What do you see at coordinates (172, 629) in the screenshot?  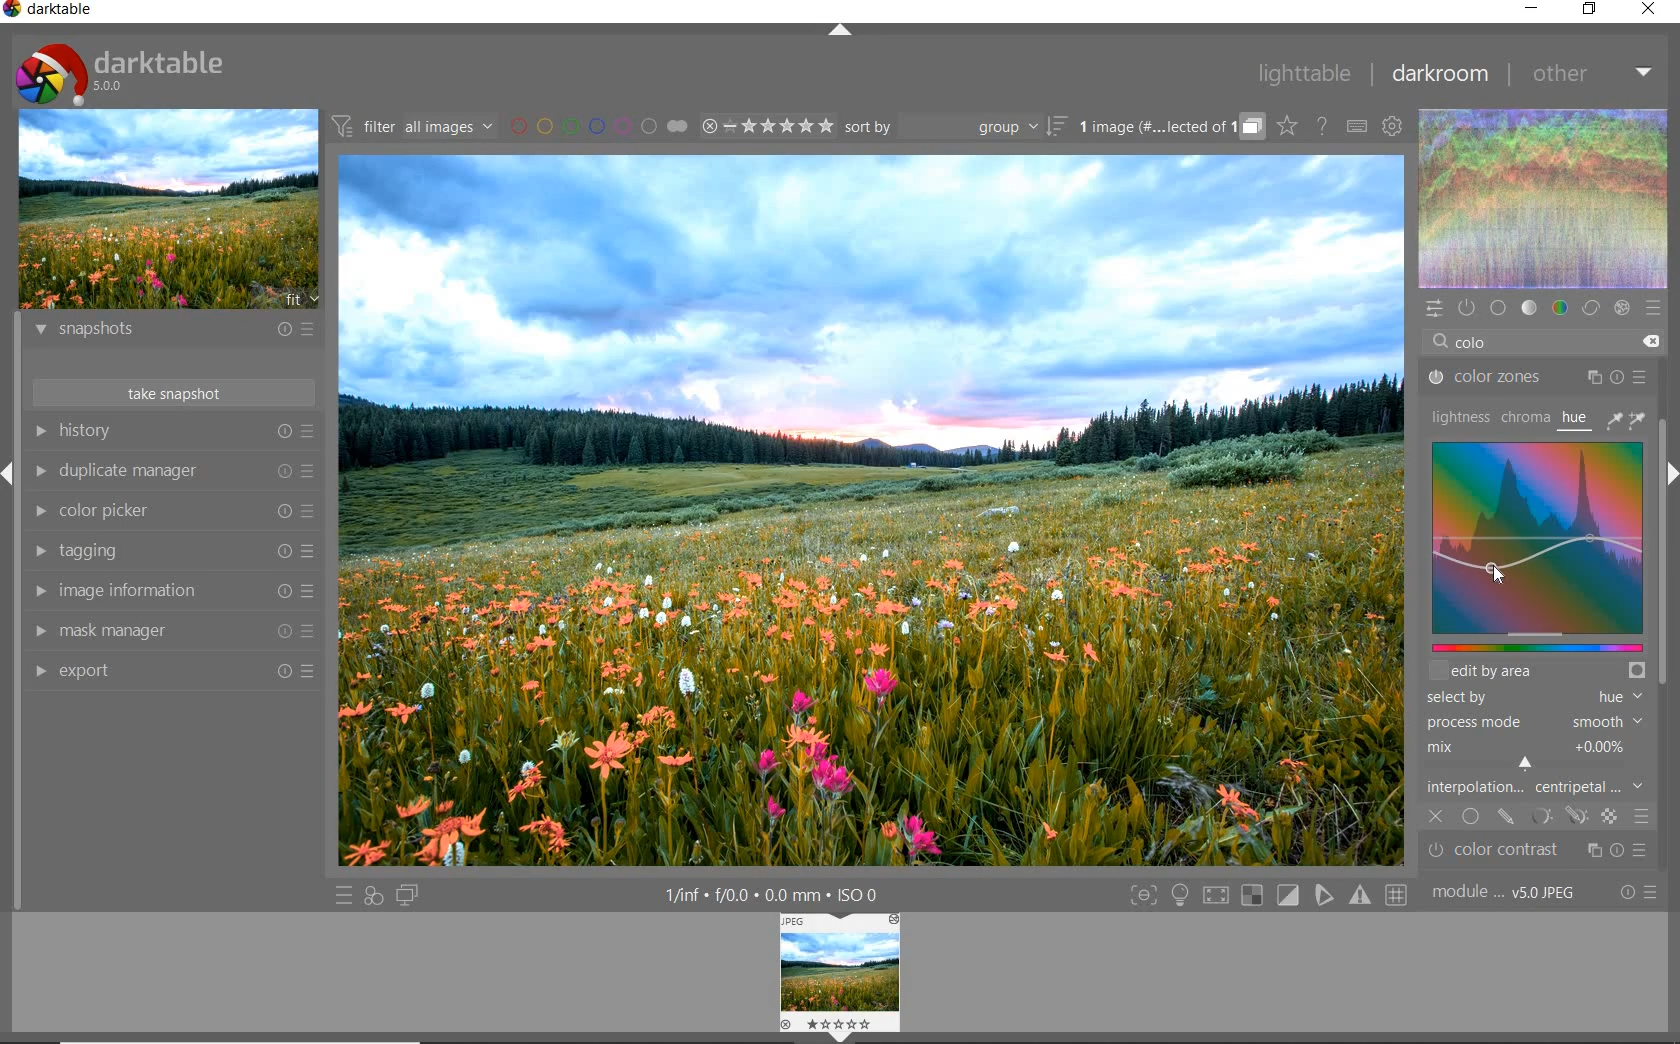 I see `mask manager` at bounding box center [172, 629].